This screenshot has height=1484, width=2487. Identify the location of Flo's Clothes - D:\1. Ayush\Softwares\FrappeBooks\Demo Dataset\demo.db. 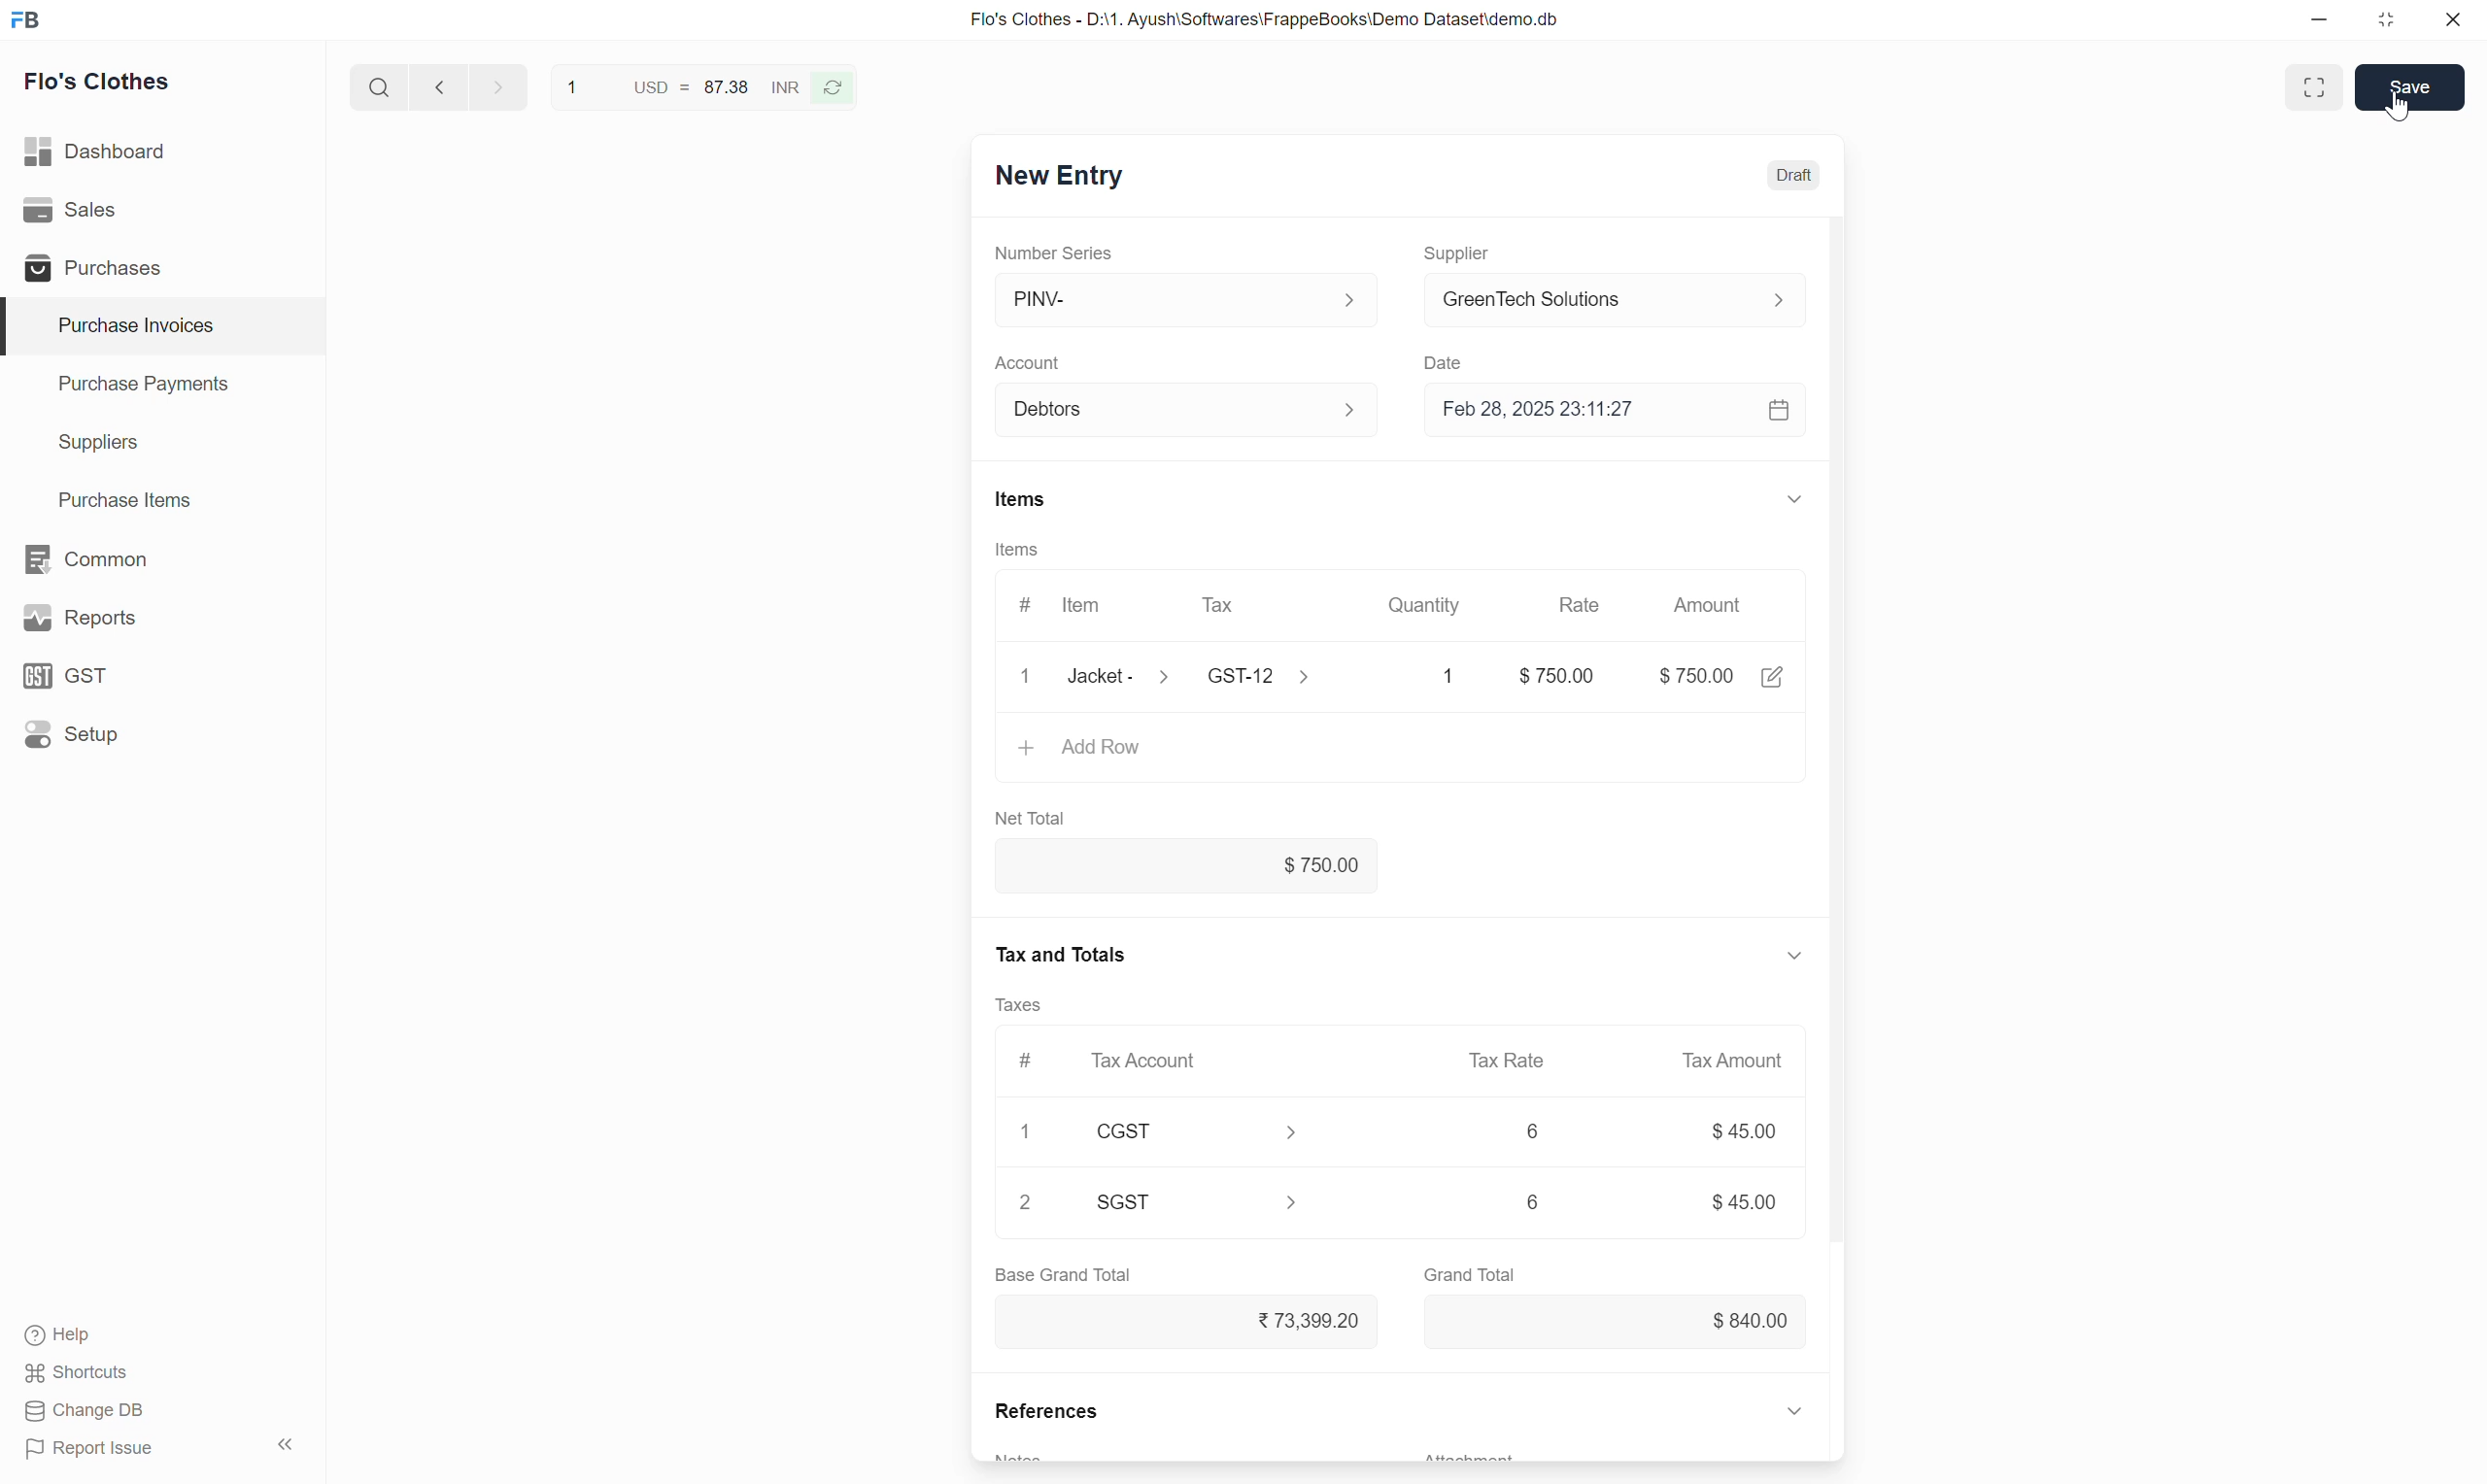
(1266, 20).